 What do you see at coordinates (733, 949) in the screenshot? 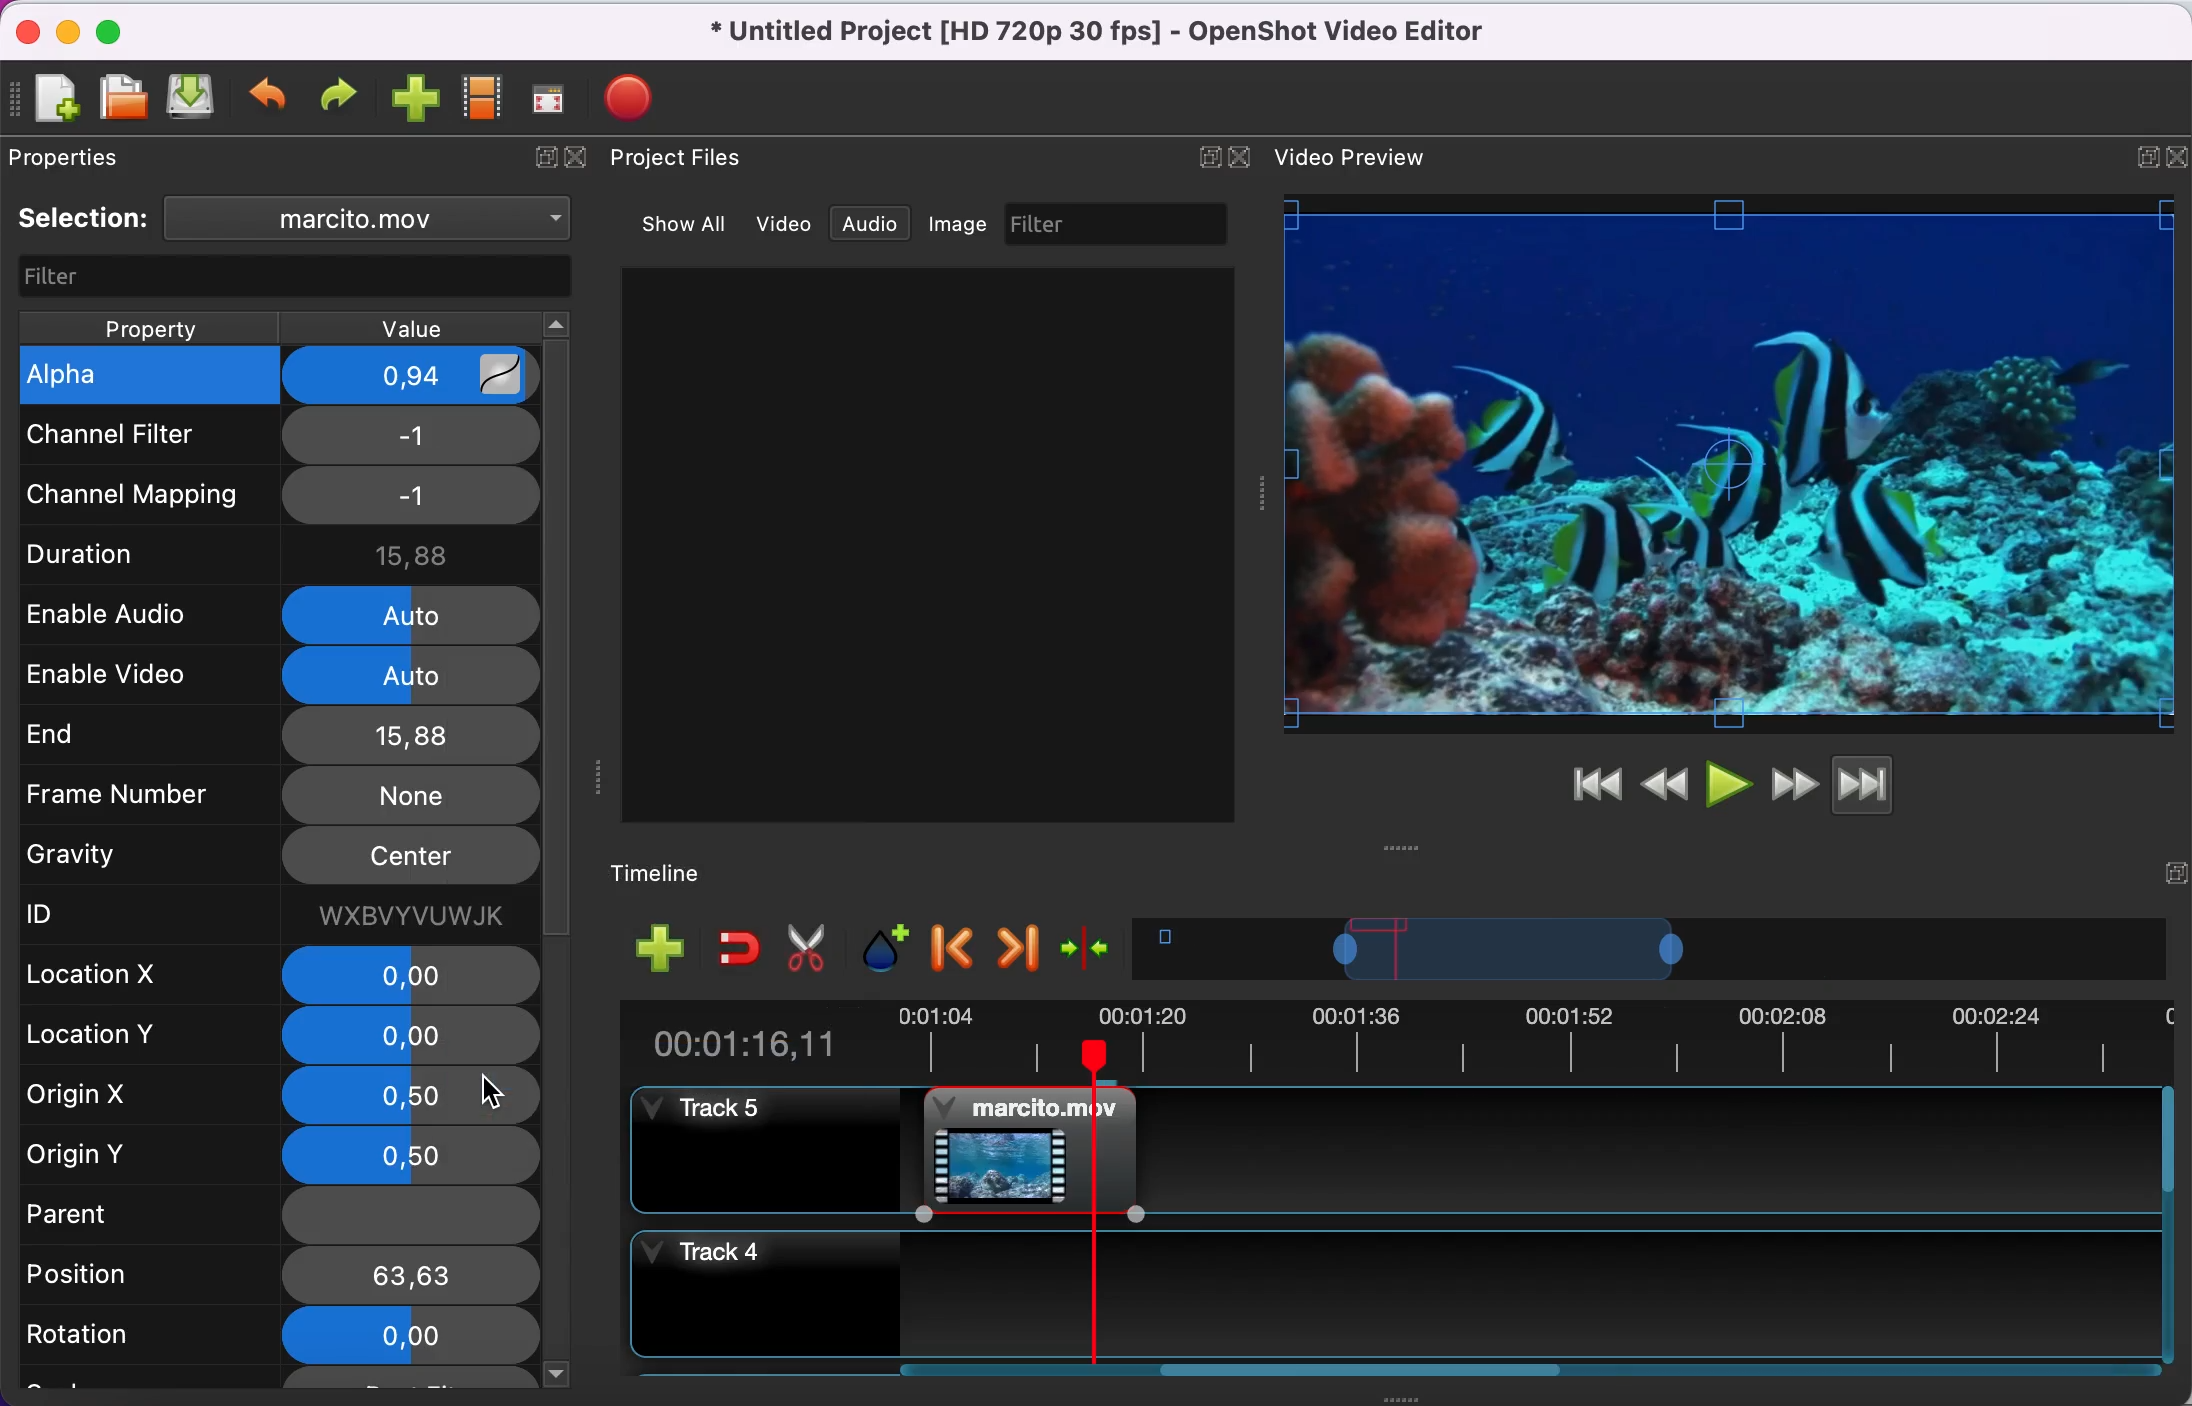
I see `enable snapping` at bounding box center [733, 949].